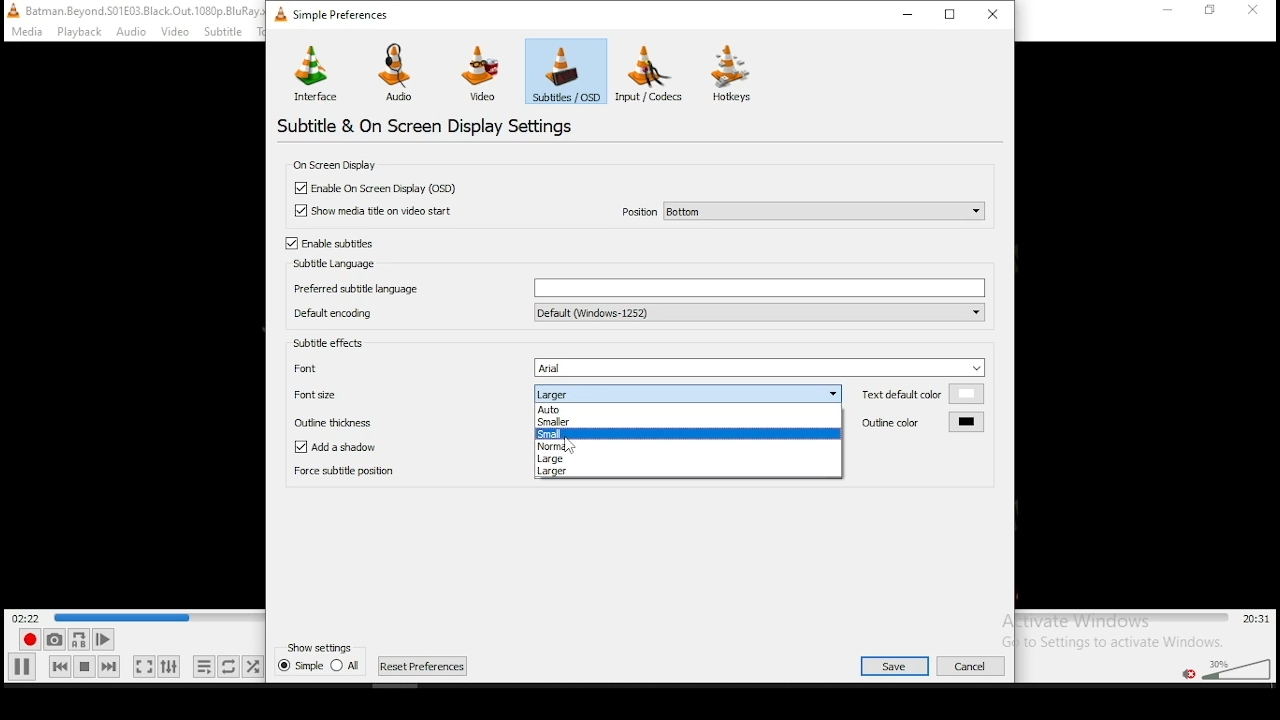 The width and height of the screenshot is (1280, 720). I want to click on checkbox: enable subtitles, so click(329, 243).